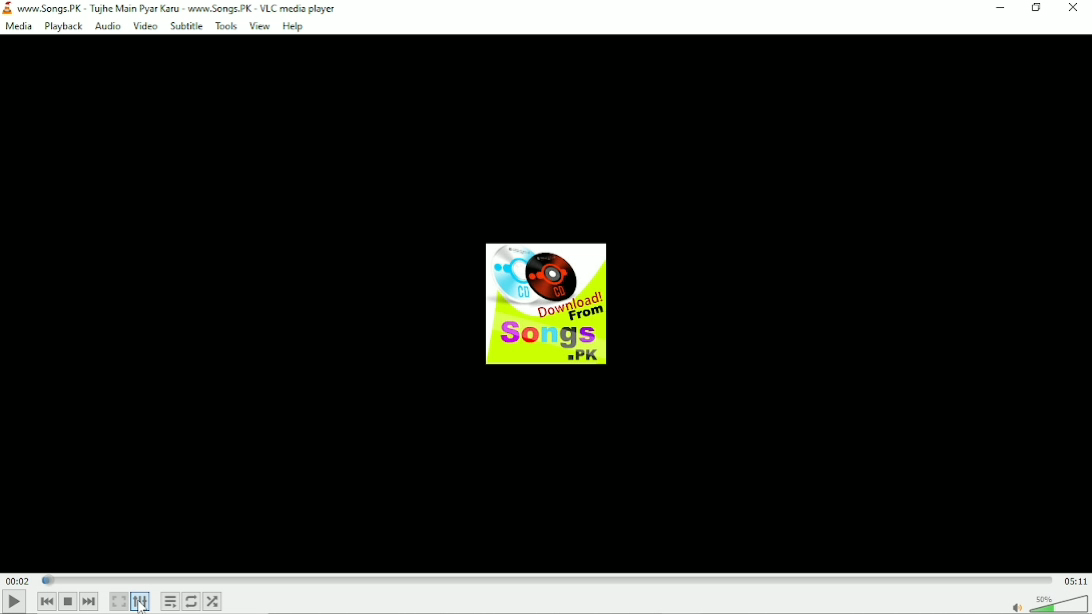  I want to click on Volume, so click(1059, 603).